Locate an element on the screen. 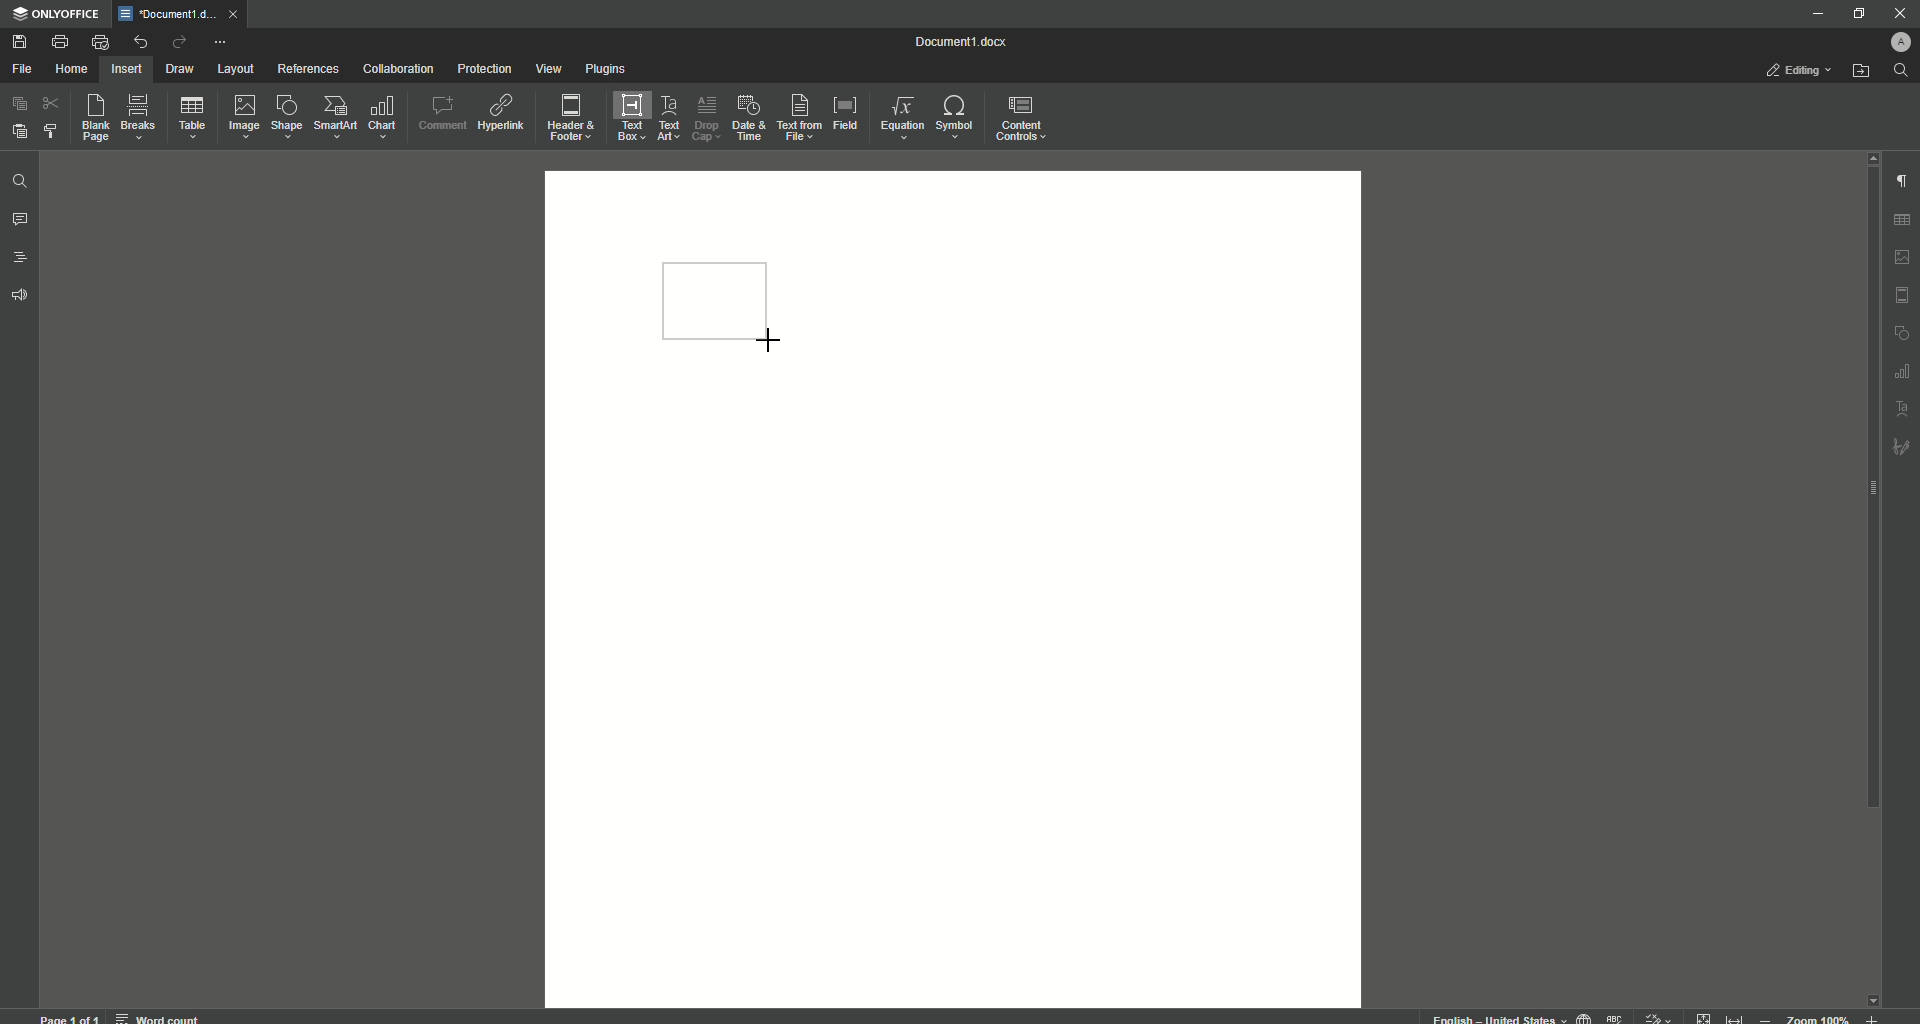 The image size is (1920, 1024). Symbols is located at coordinates (953, 117).